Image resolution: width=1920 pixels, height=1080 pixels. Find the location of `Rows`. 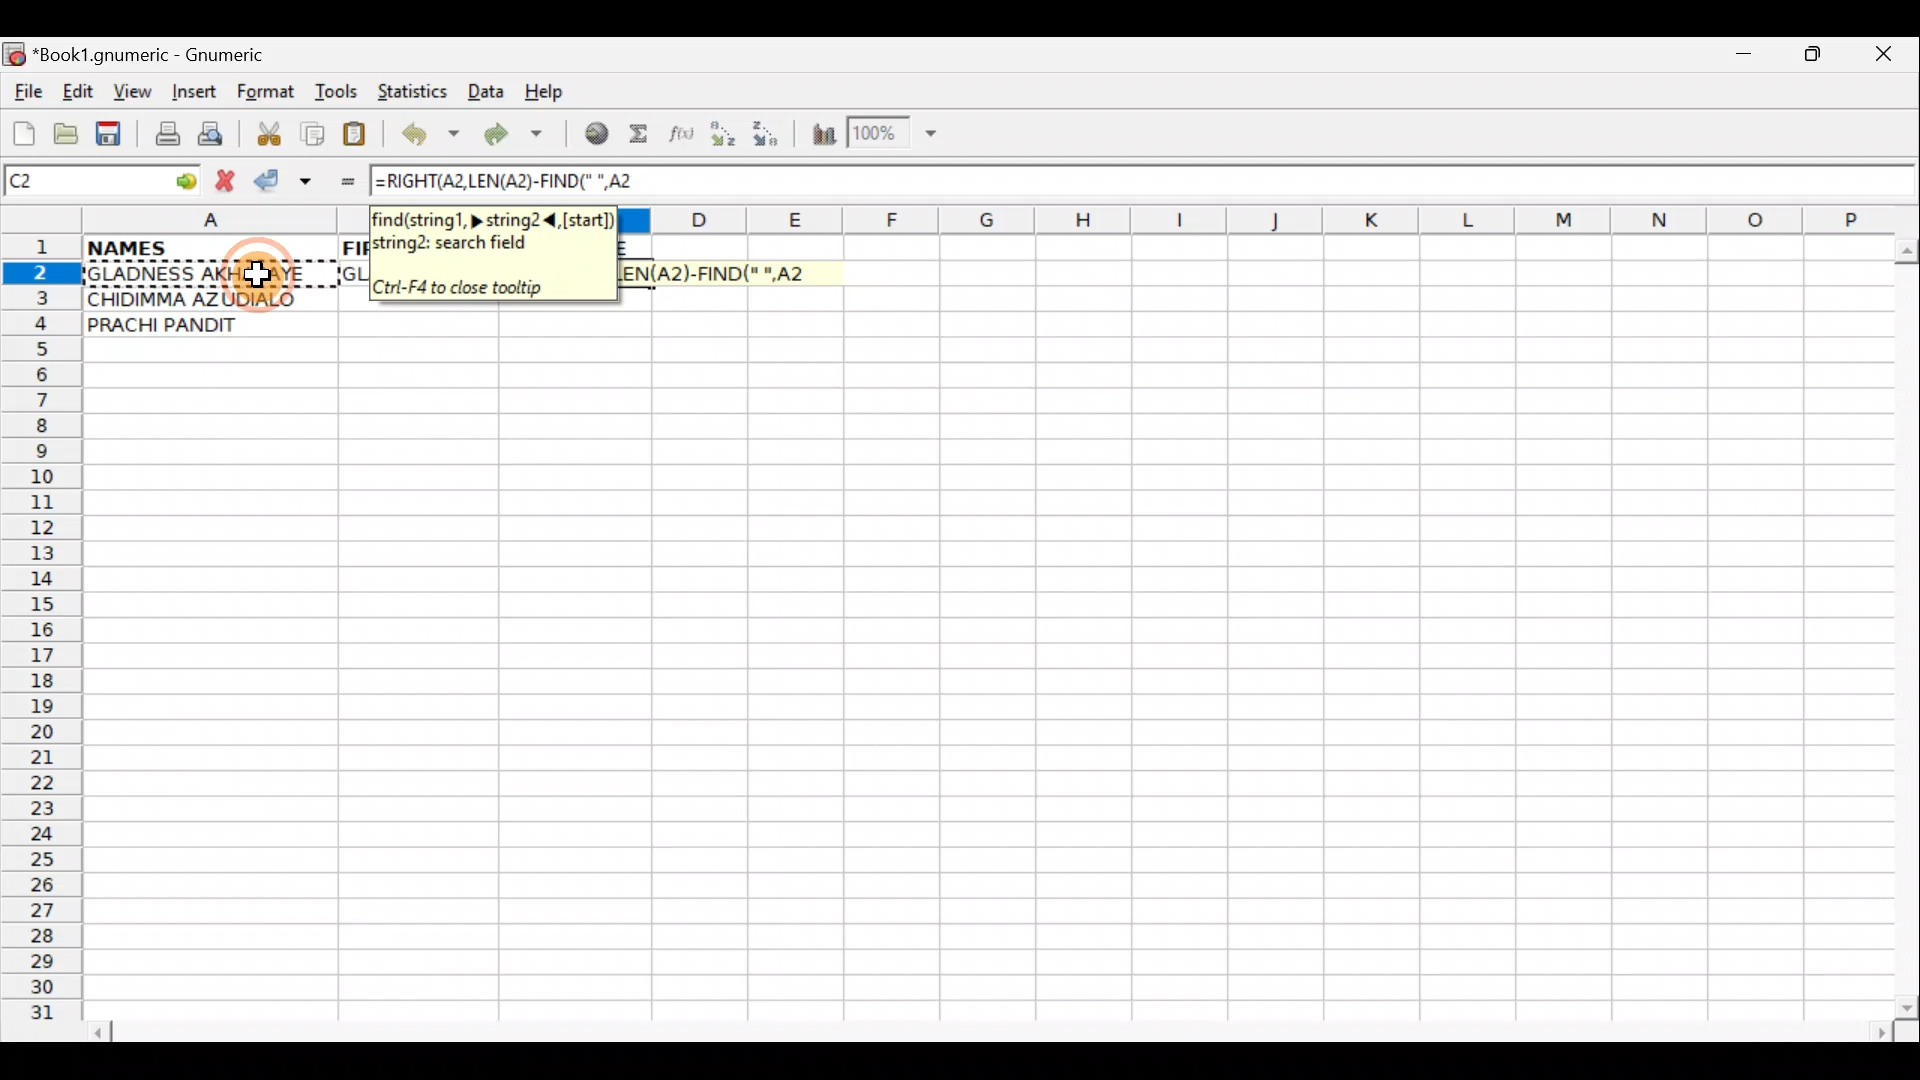

Rows is located at coordinates (42, 636).